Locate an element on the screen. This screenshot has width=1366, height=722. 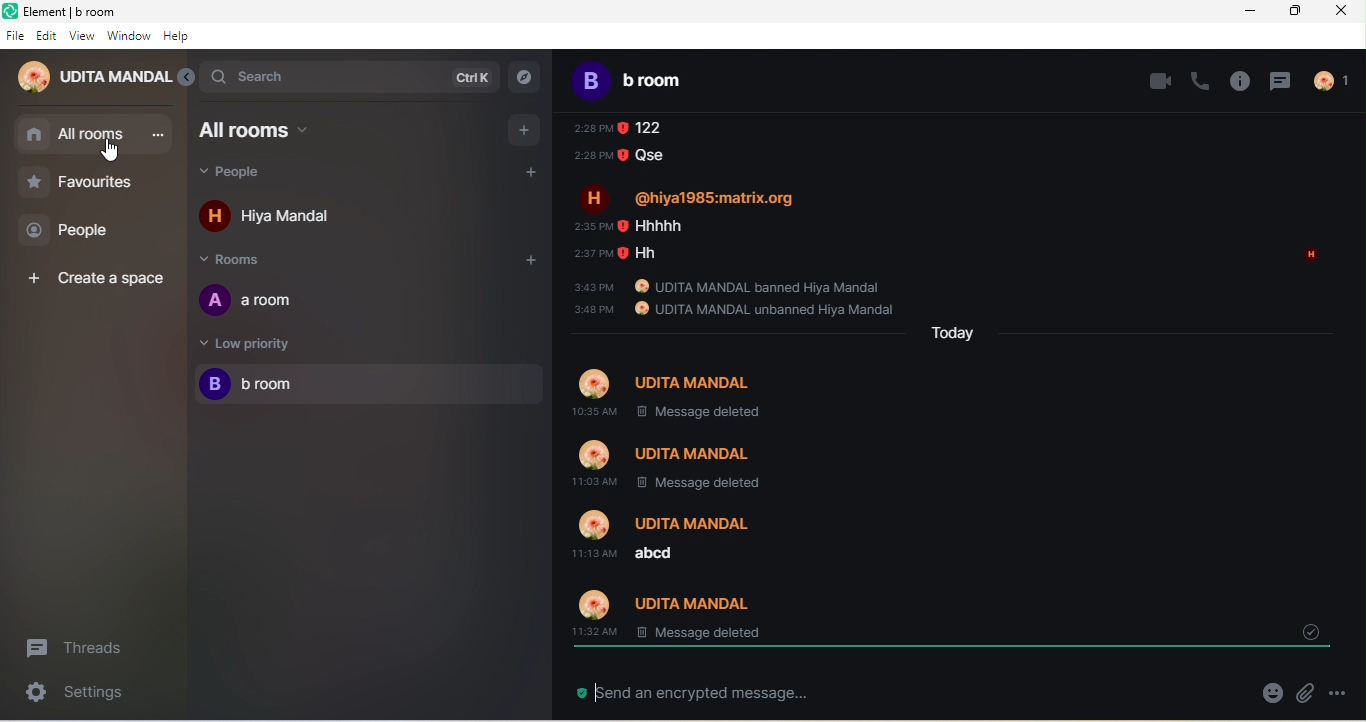
rooms is located at coordinates (245, 258).